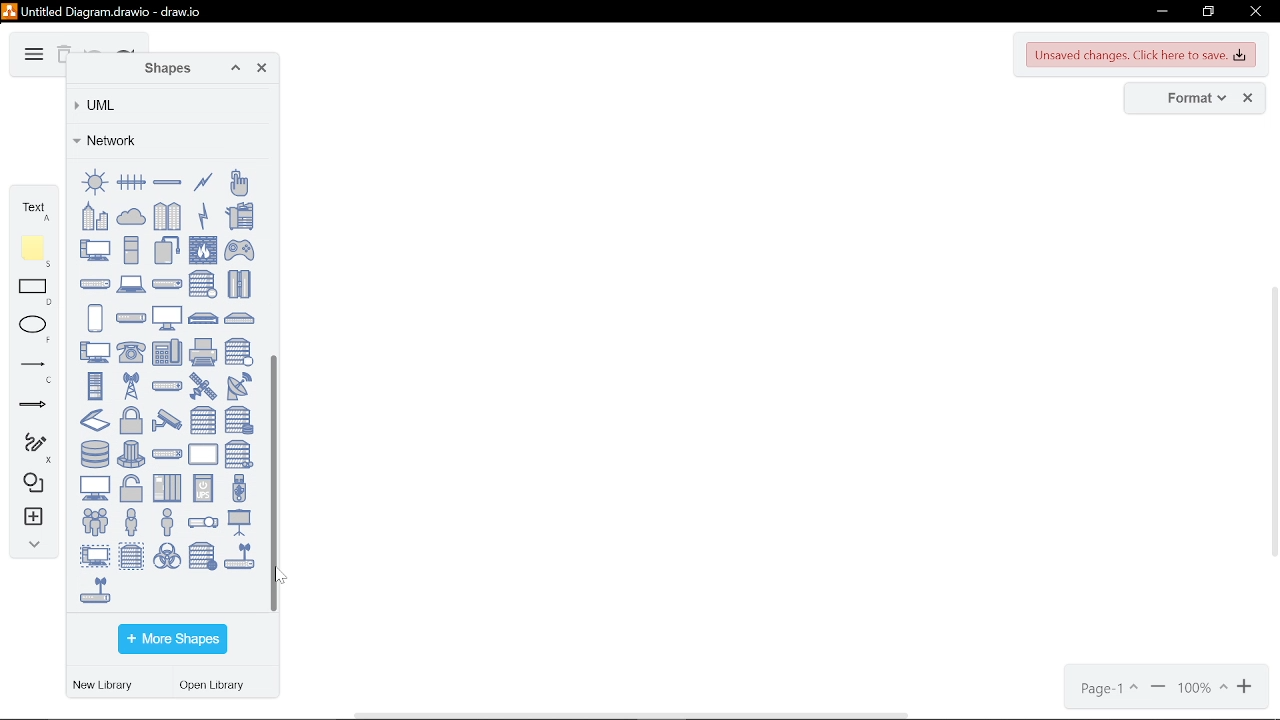 Image resolution: width=1280 pixels, height=720 pixels. I want to click on undo, so click(94, 49).